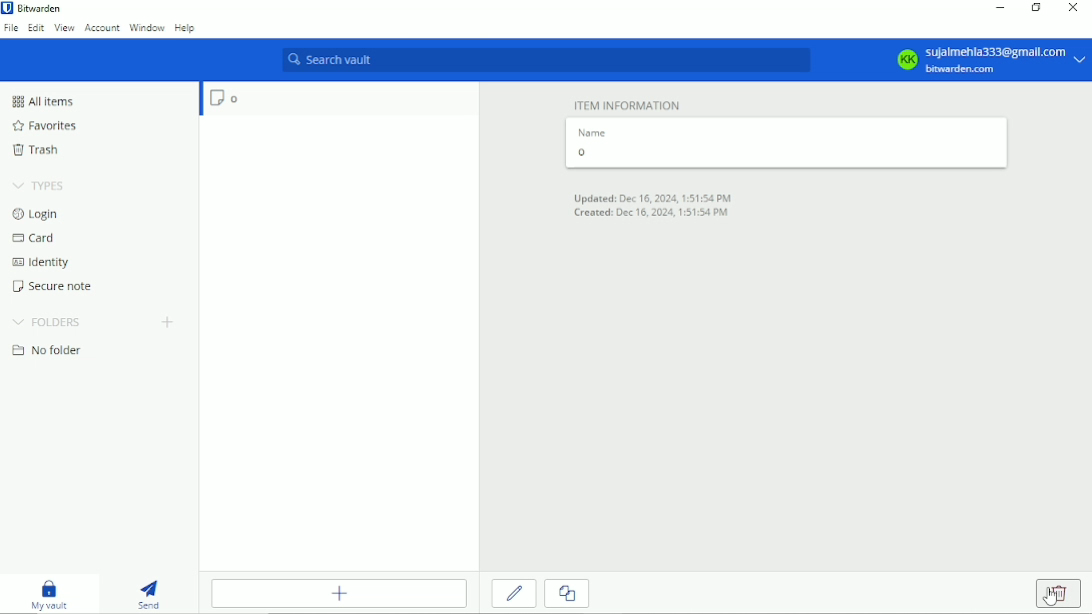 The width and height of the screenshot is (1092, 614). Describe the element at coordinates (42, 262) in the screenshot. I see `Identity` at that location.